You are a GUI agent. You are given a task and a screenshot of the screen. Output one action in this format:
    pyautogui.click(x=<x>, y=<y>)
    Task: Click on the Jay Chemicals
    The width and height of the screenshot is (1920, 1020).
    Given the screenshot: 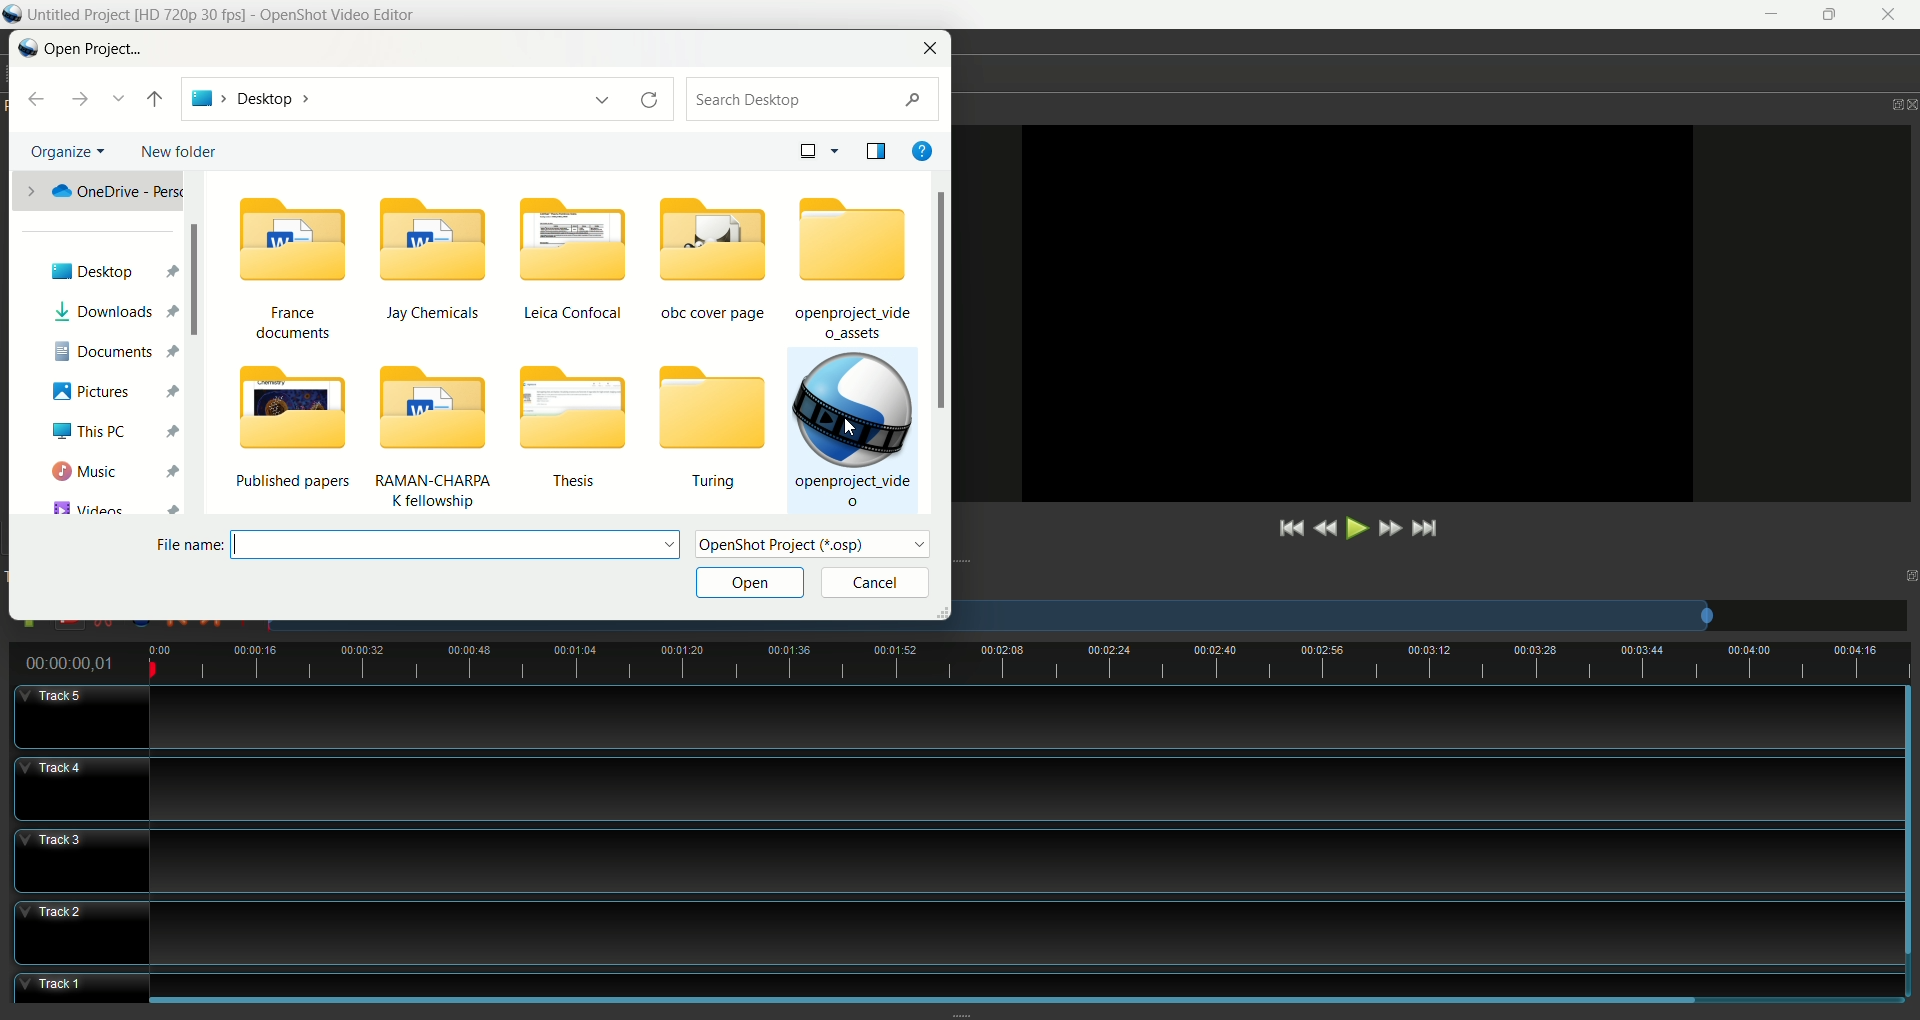 What is the action you would take?
    pyautogui.click(x=437, y=262)
    